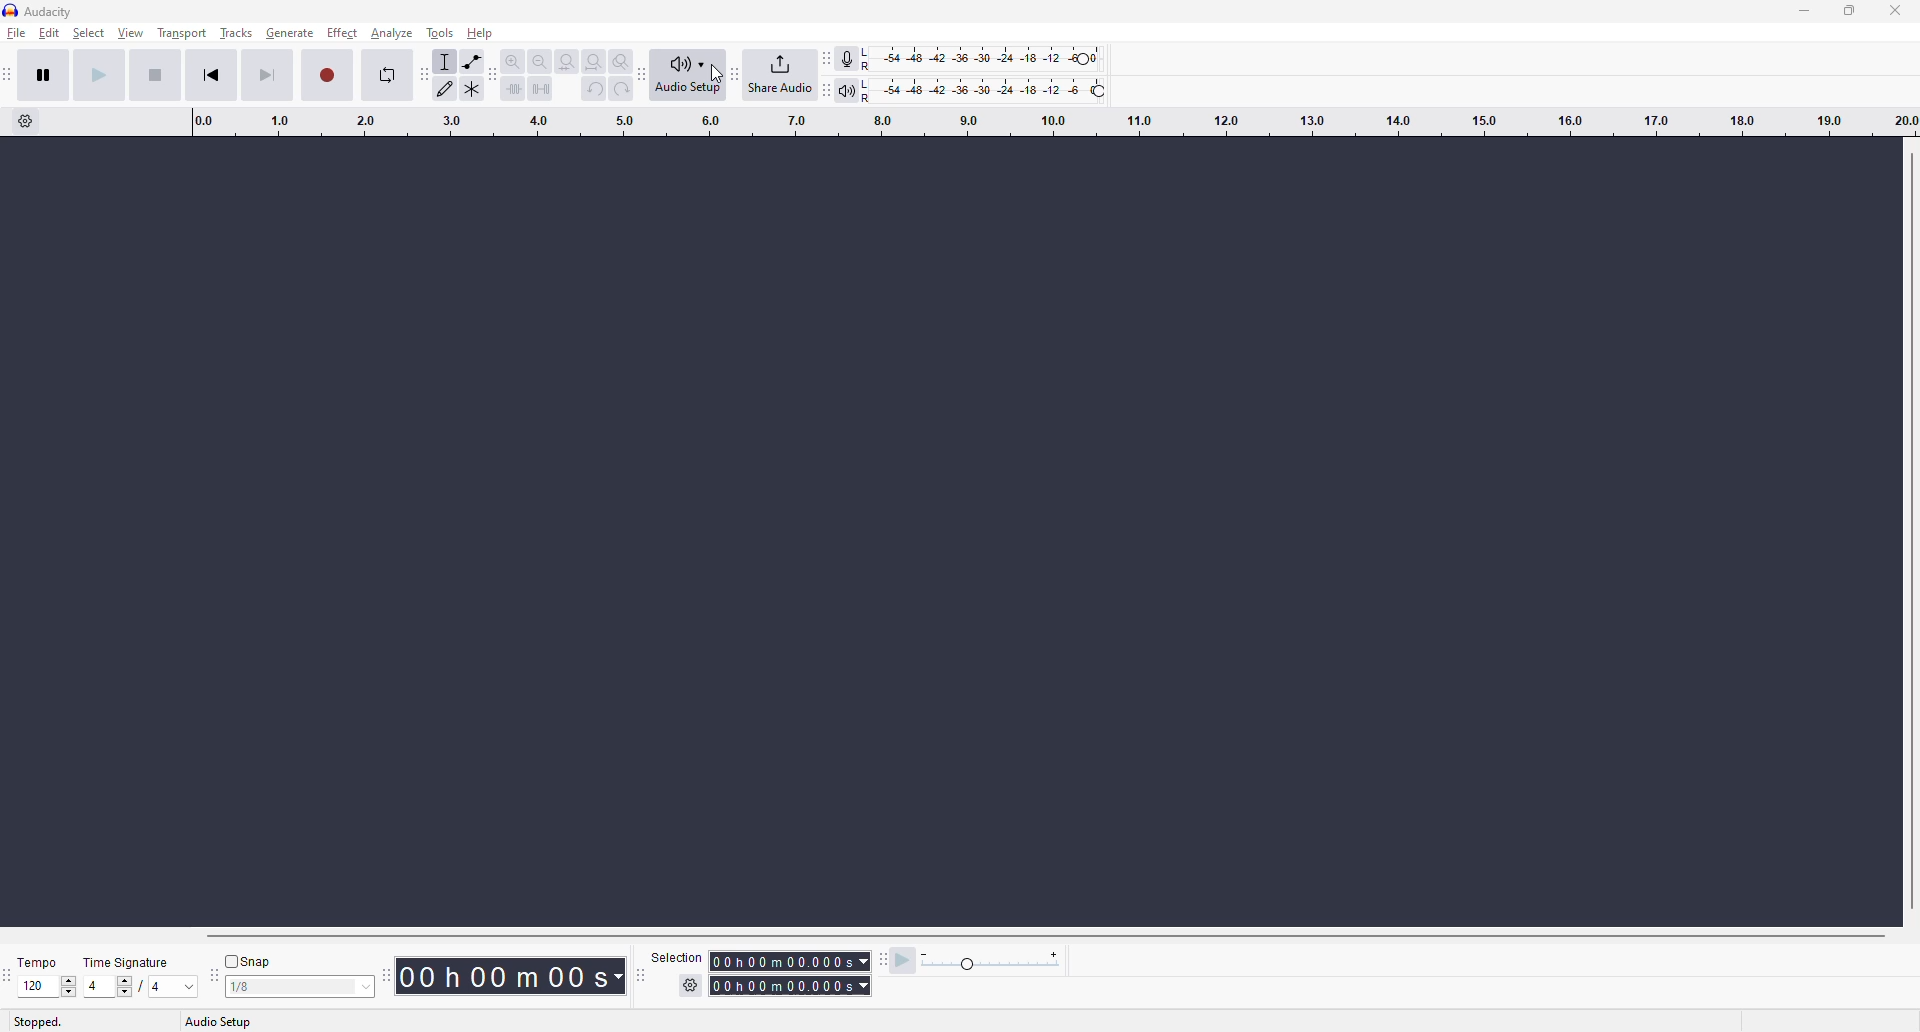 This screenshot has width=1920, height=1032. Describe the element at coordinates (232, 35) in the screenshot. I see `tracks` at that location.